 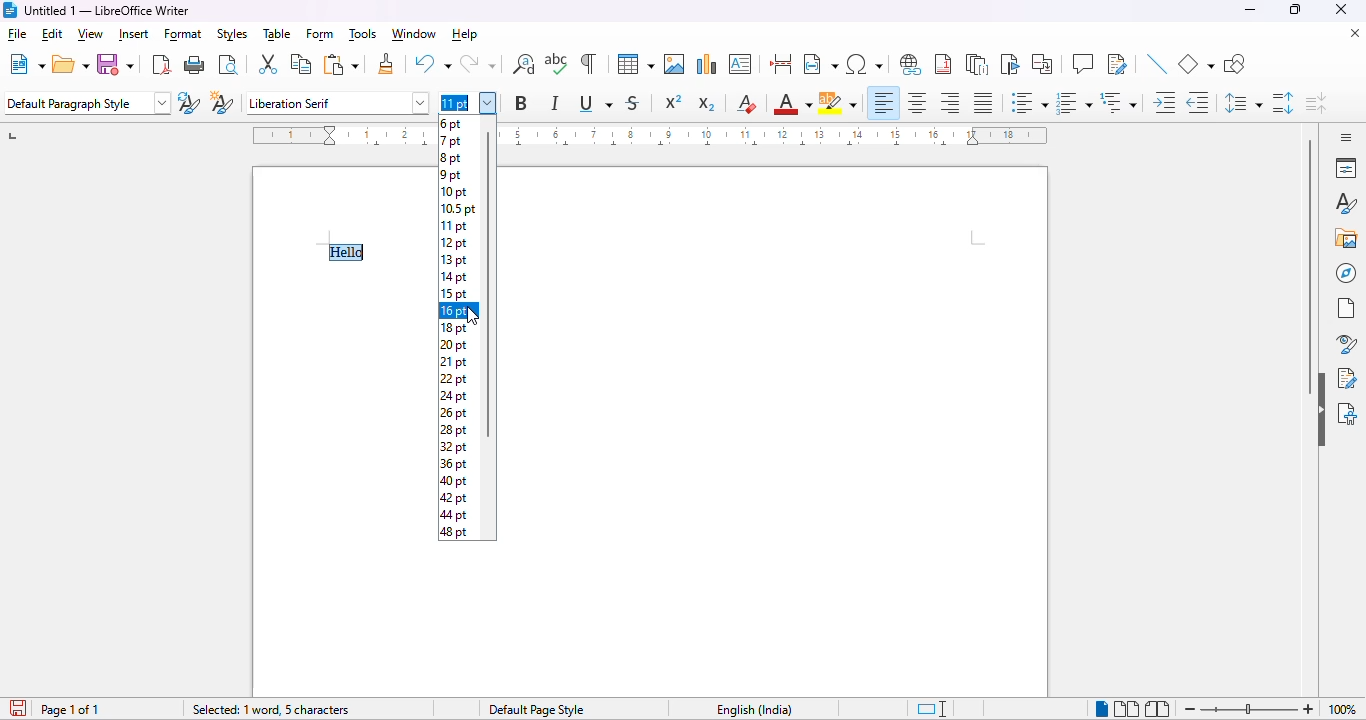 What do you see at coordinates (453, 193) in the screenshot?
I see `10 pt` at bounding box center [453, 193].